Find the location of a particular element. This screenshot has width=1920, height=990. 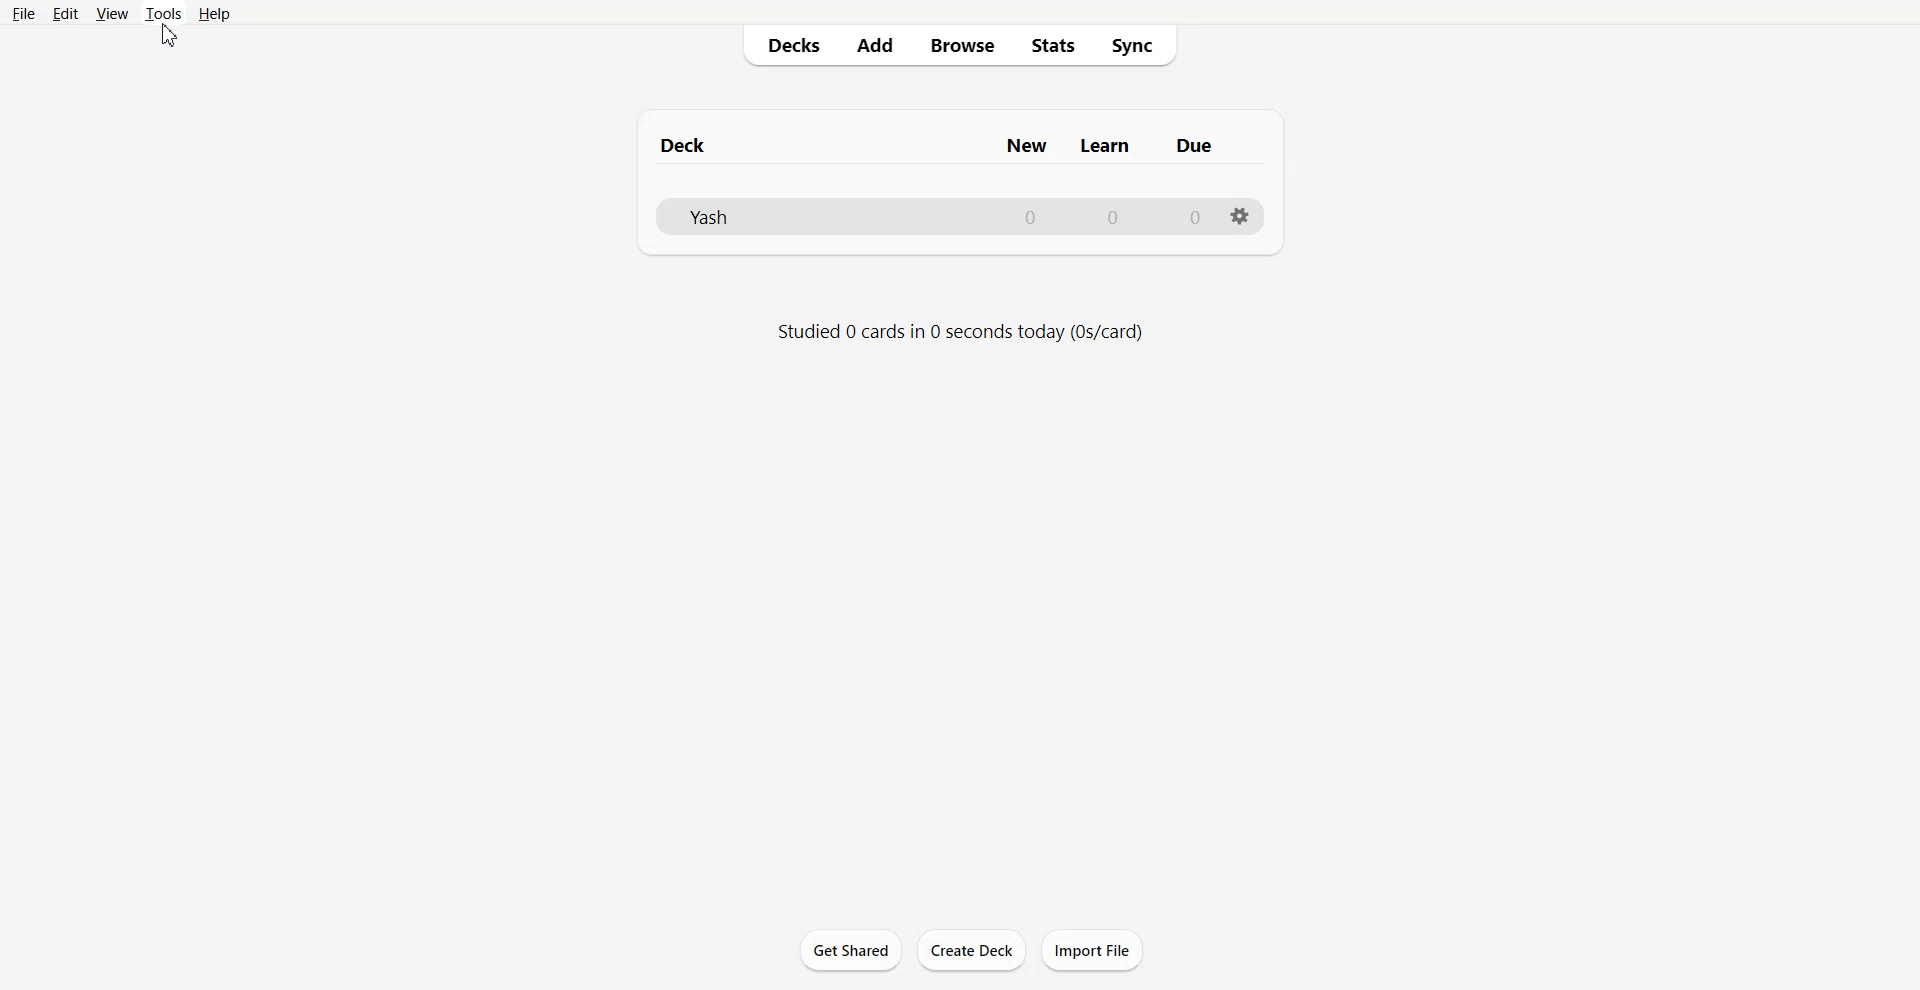

Decks is located at coordinates (787, 45).